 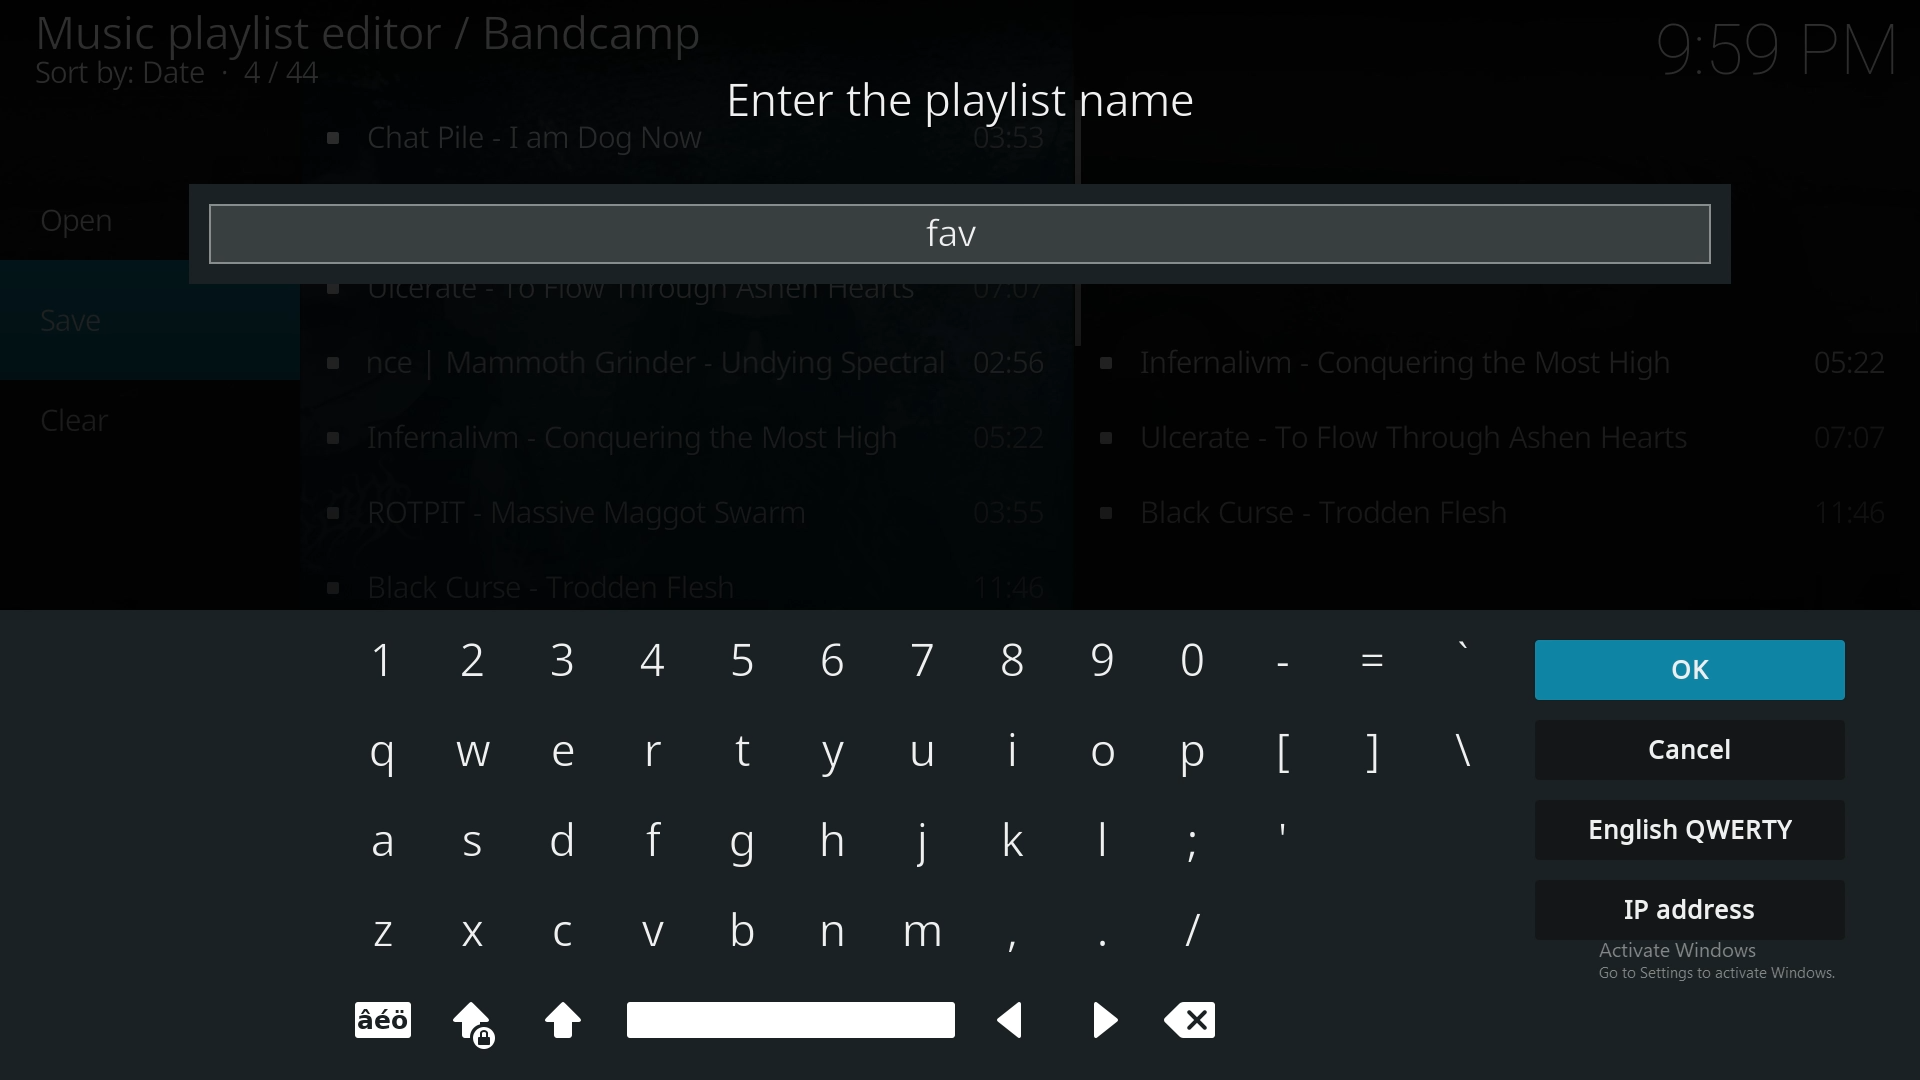 I want to click on keyboard input, so click(x=370, y=659).